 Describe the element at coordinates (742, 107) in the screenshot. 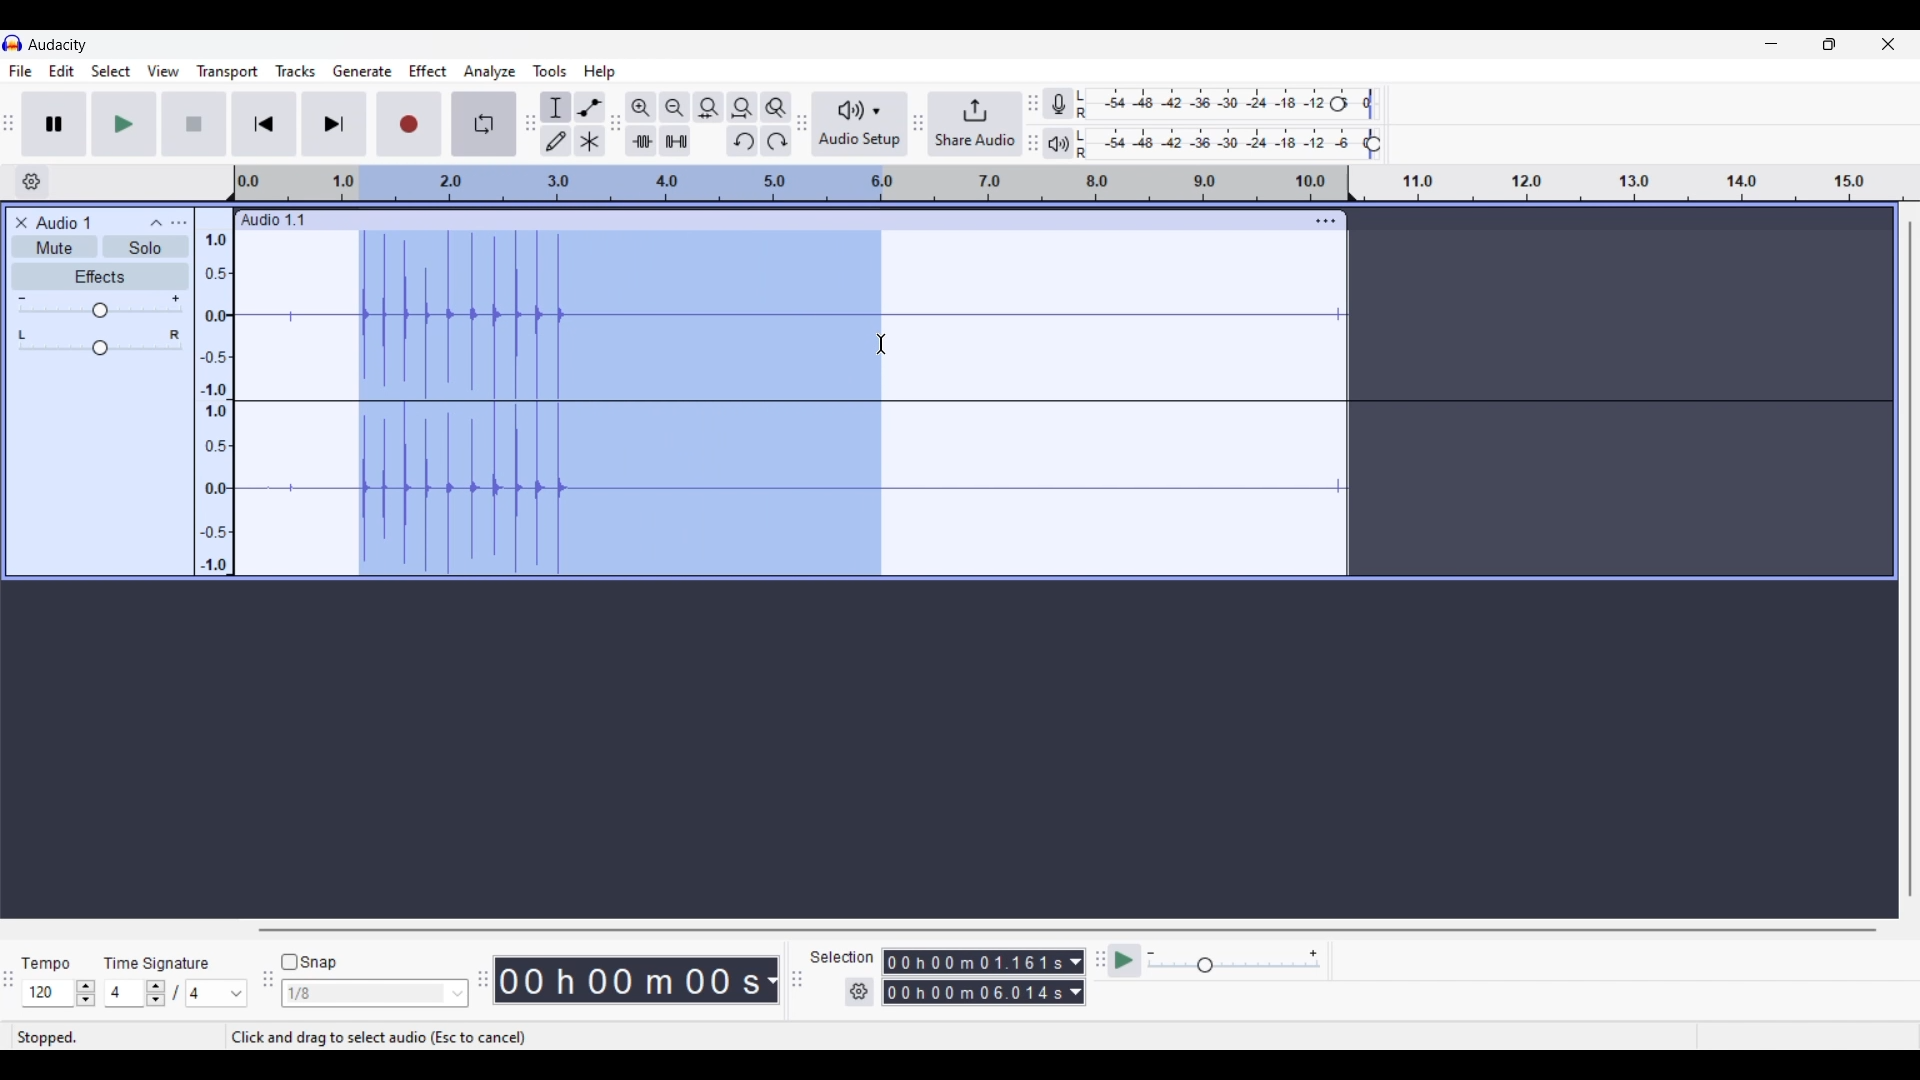

I see `Fit project to width` at that location.